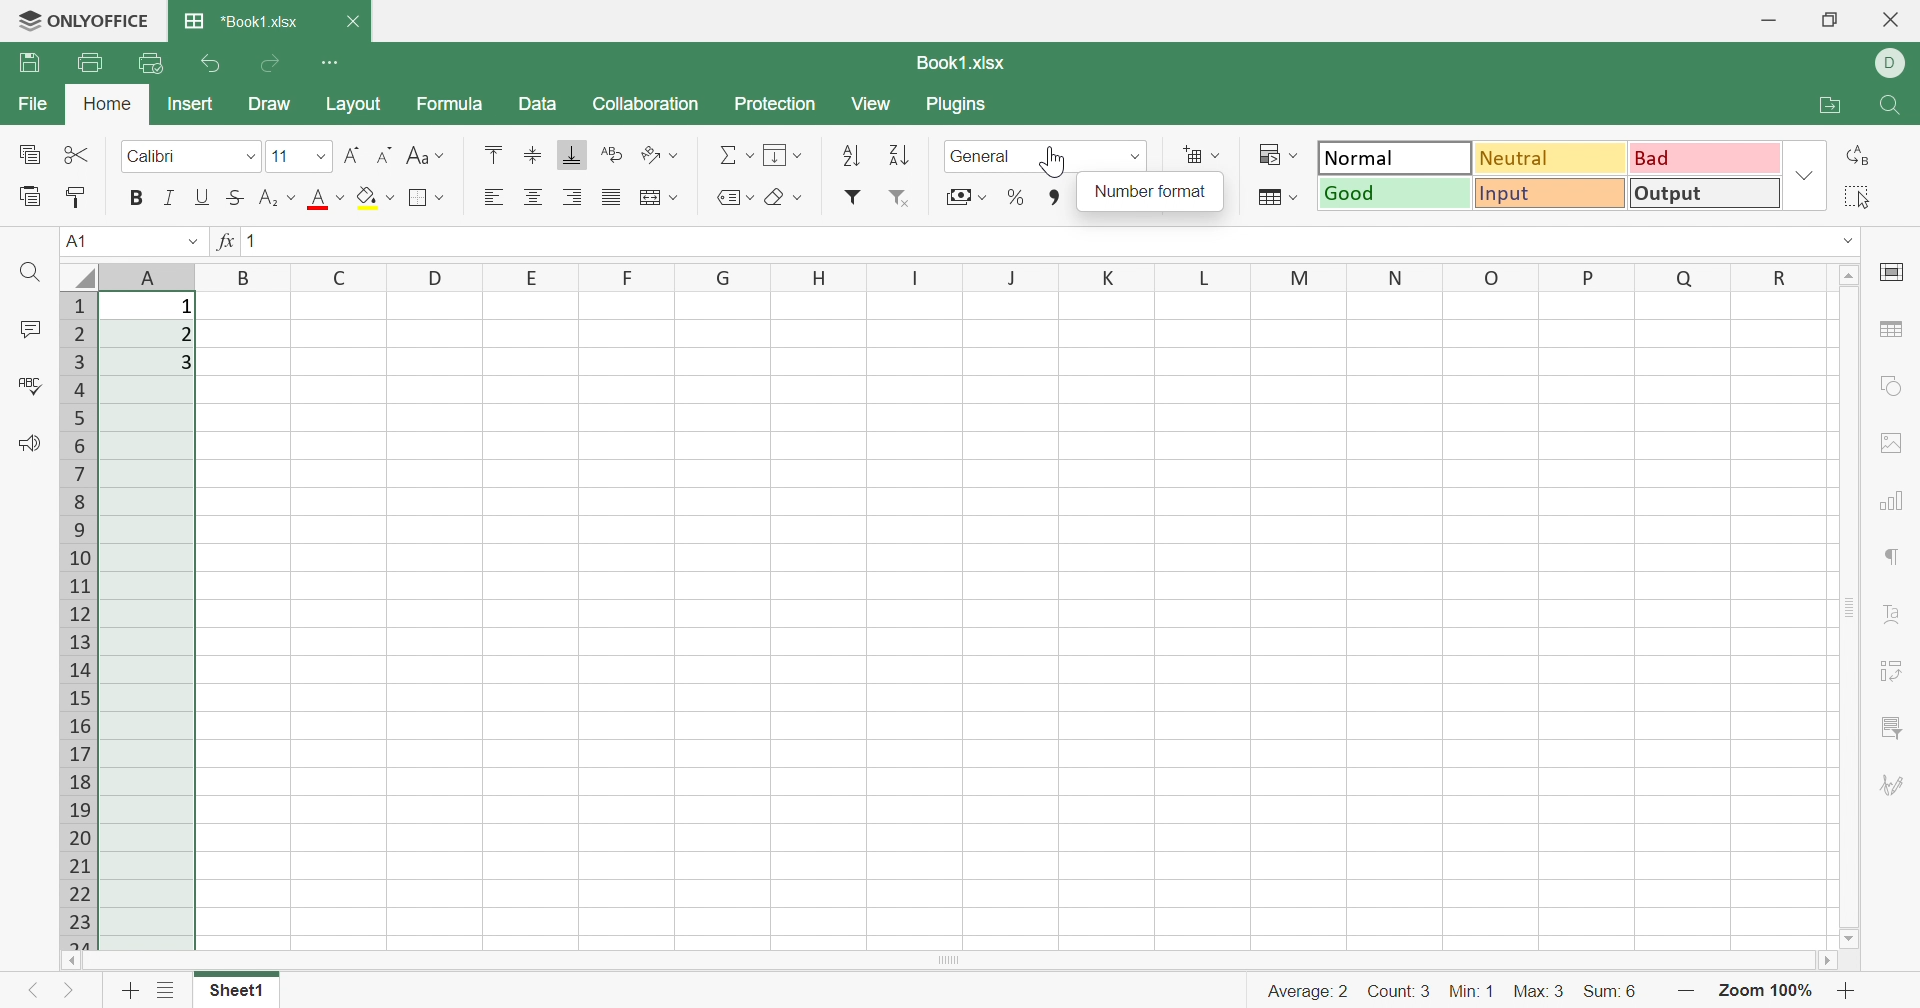 This screenshot has width=1920, height=1008. Describe the element at coordinates (151, 62) in the screenshot. I see `Quick print` at that location.